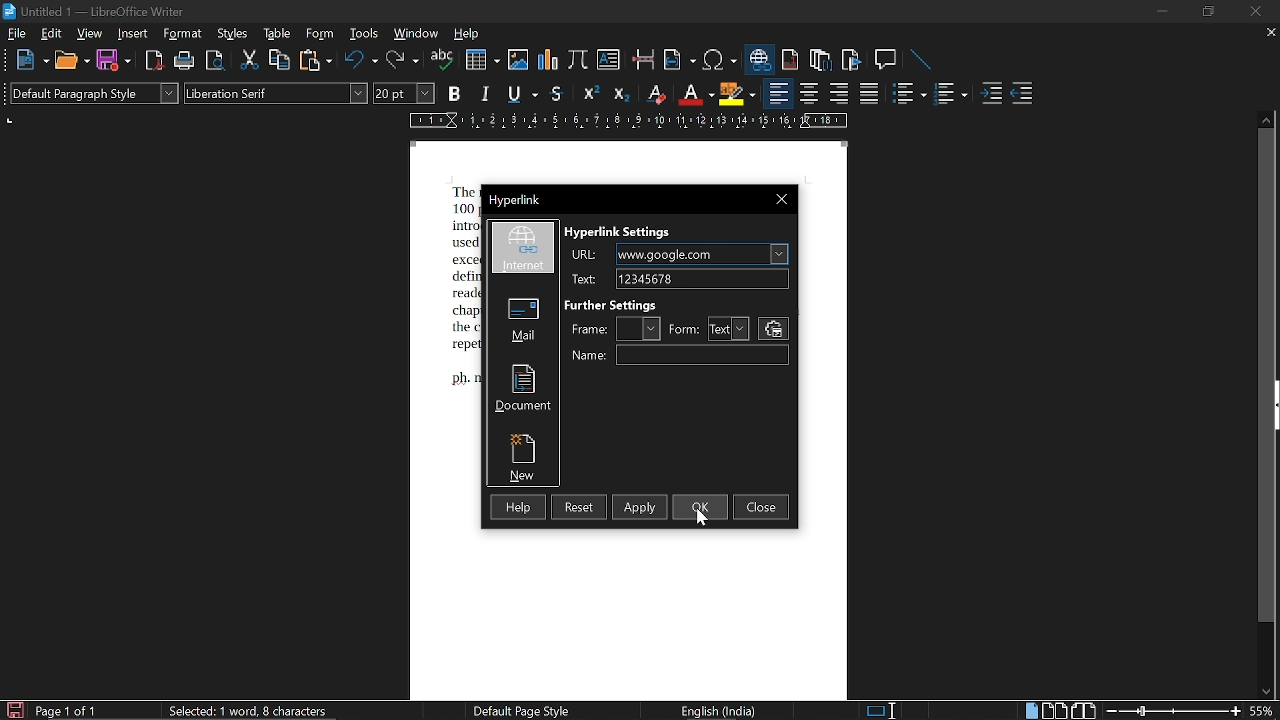 The image size is (1280, 720). Describe the element at coordinates (588, 95) in the screenshot. I see `superscript` at that location.